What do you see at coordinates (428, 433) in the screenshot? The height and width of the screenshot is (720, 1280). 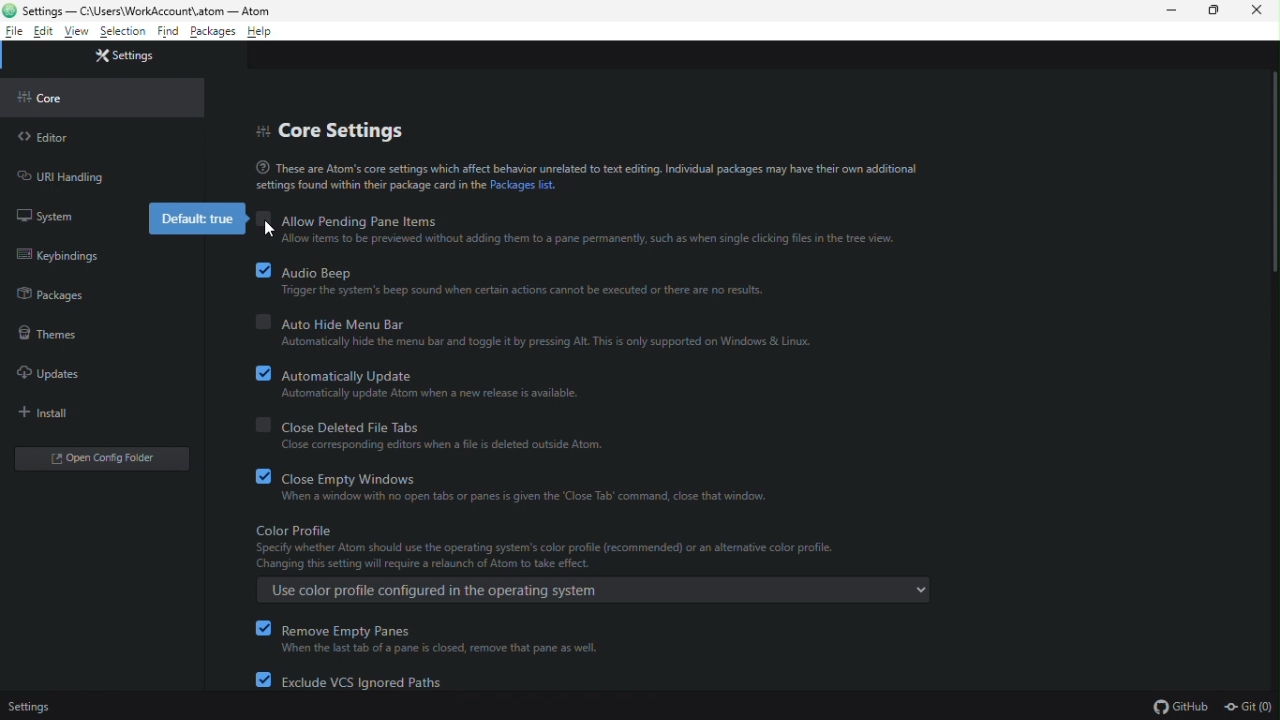 I see `close deleted file tabs. Close corresponding editors when a file is deleted outside Atom.` at bounding box center [428, 433].